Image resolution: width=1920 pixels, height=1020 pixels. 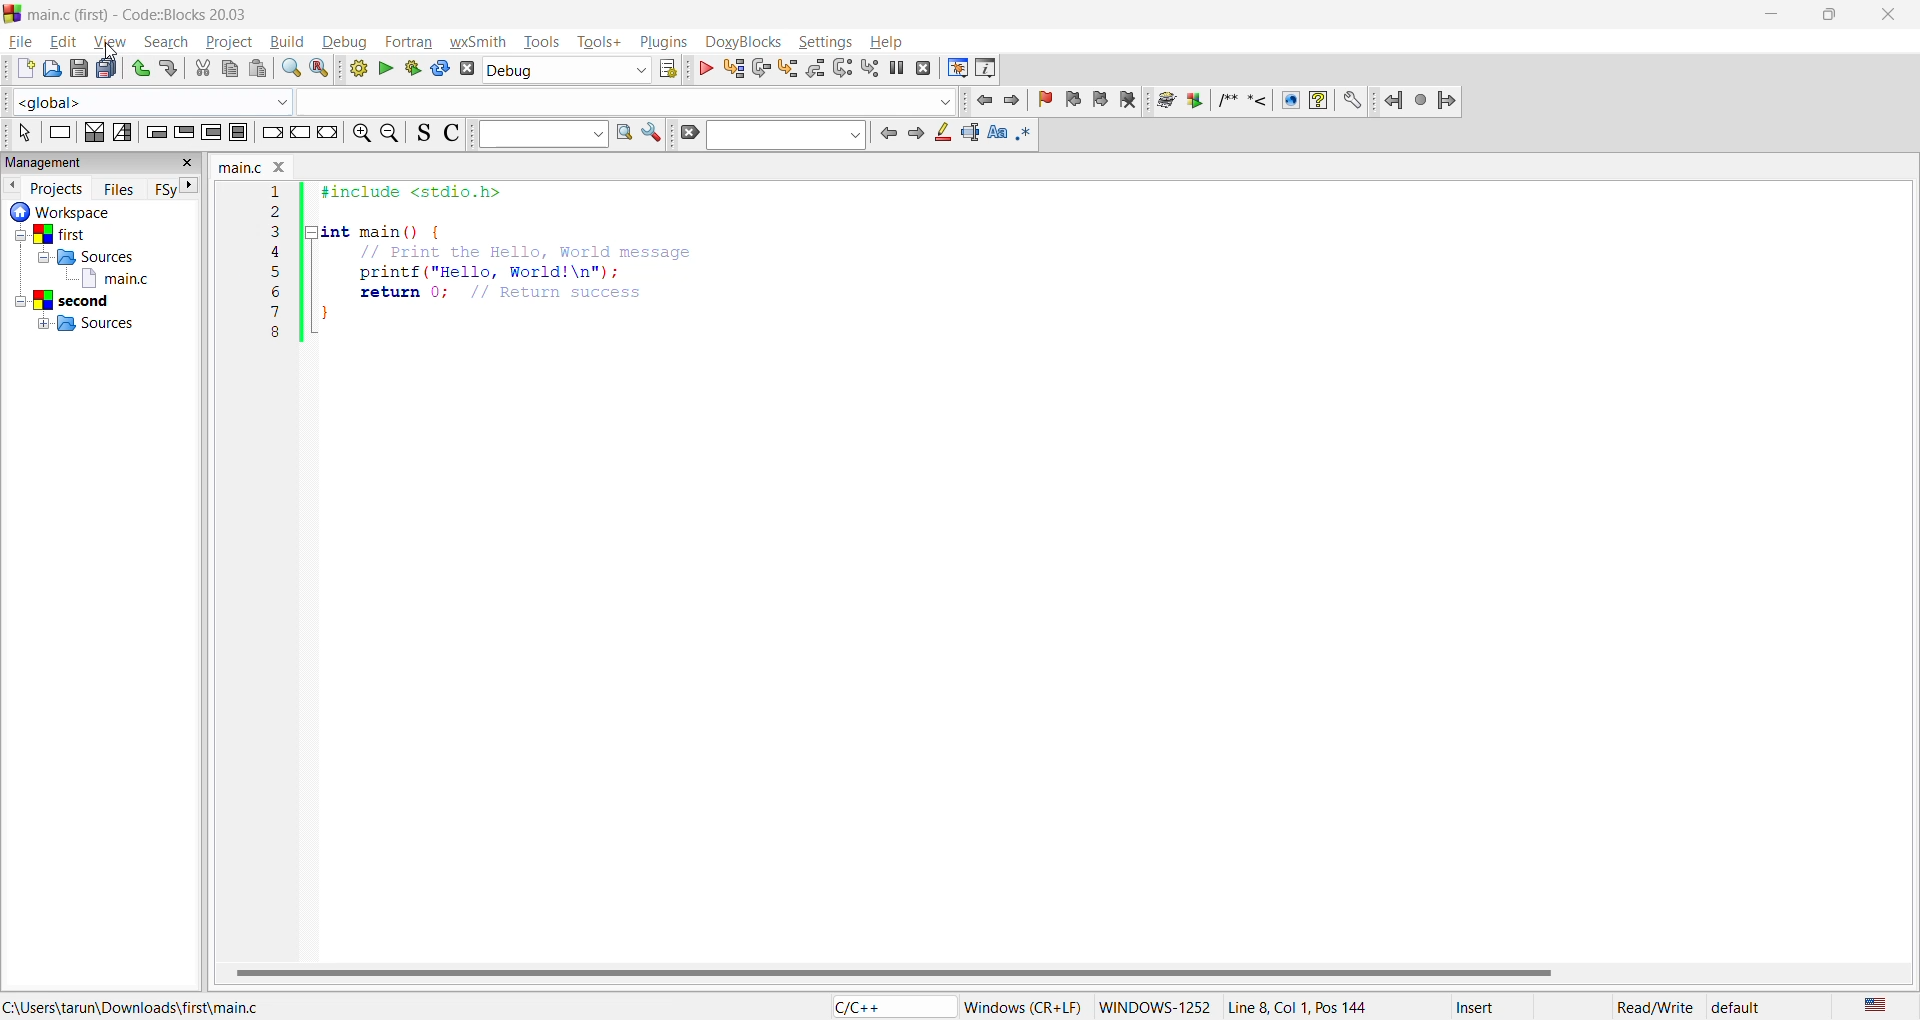 I want to click on find, so click(x=291, y=67).